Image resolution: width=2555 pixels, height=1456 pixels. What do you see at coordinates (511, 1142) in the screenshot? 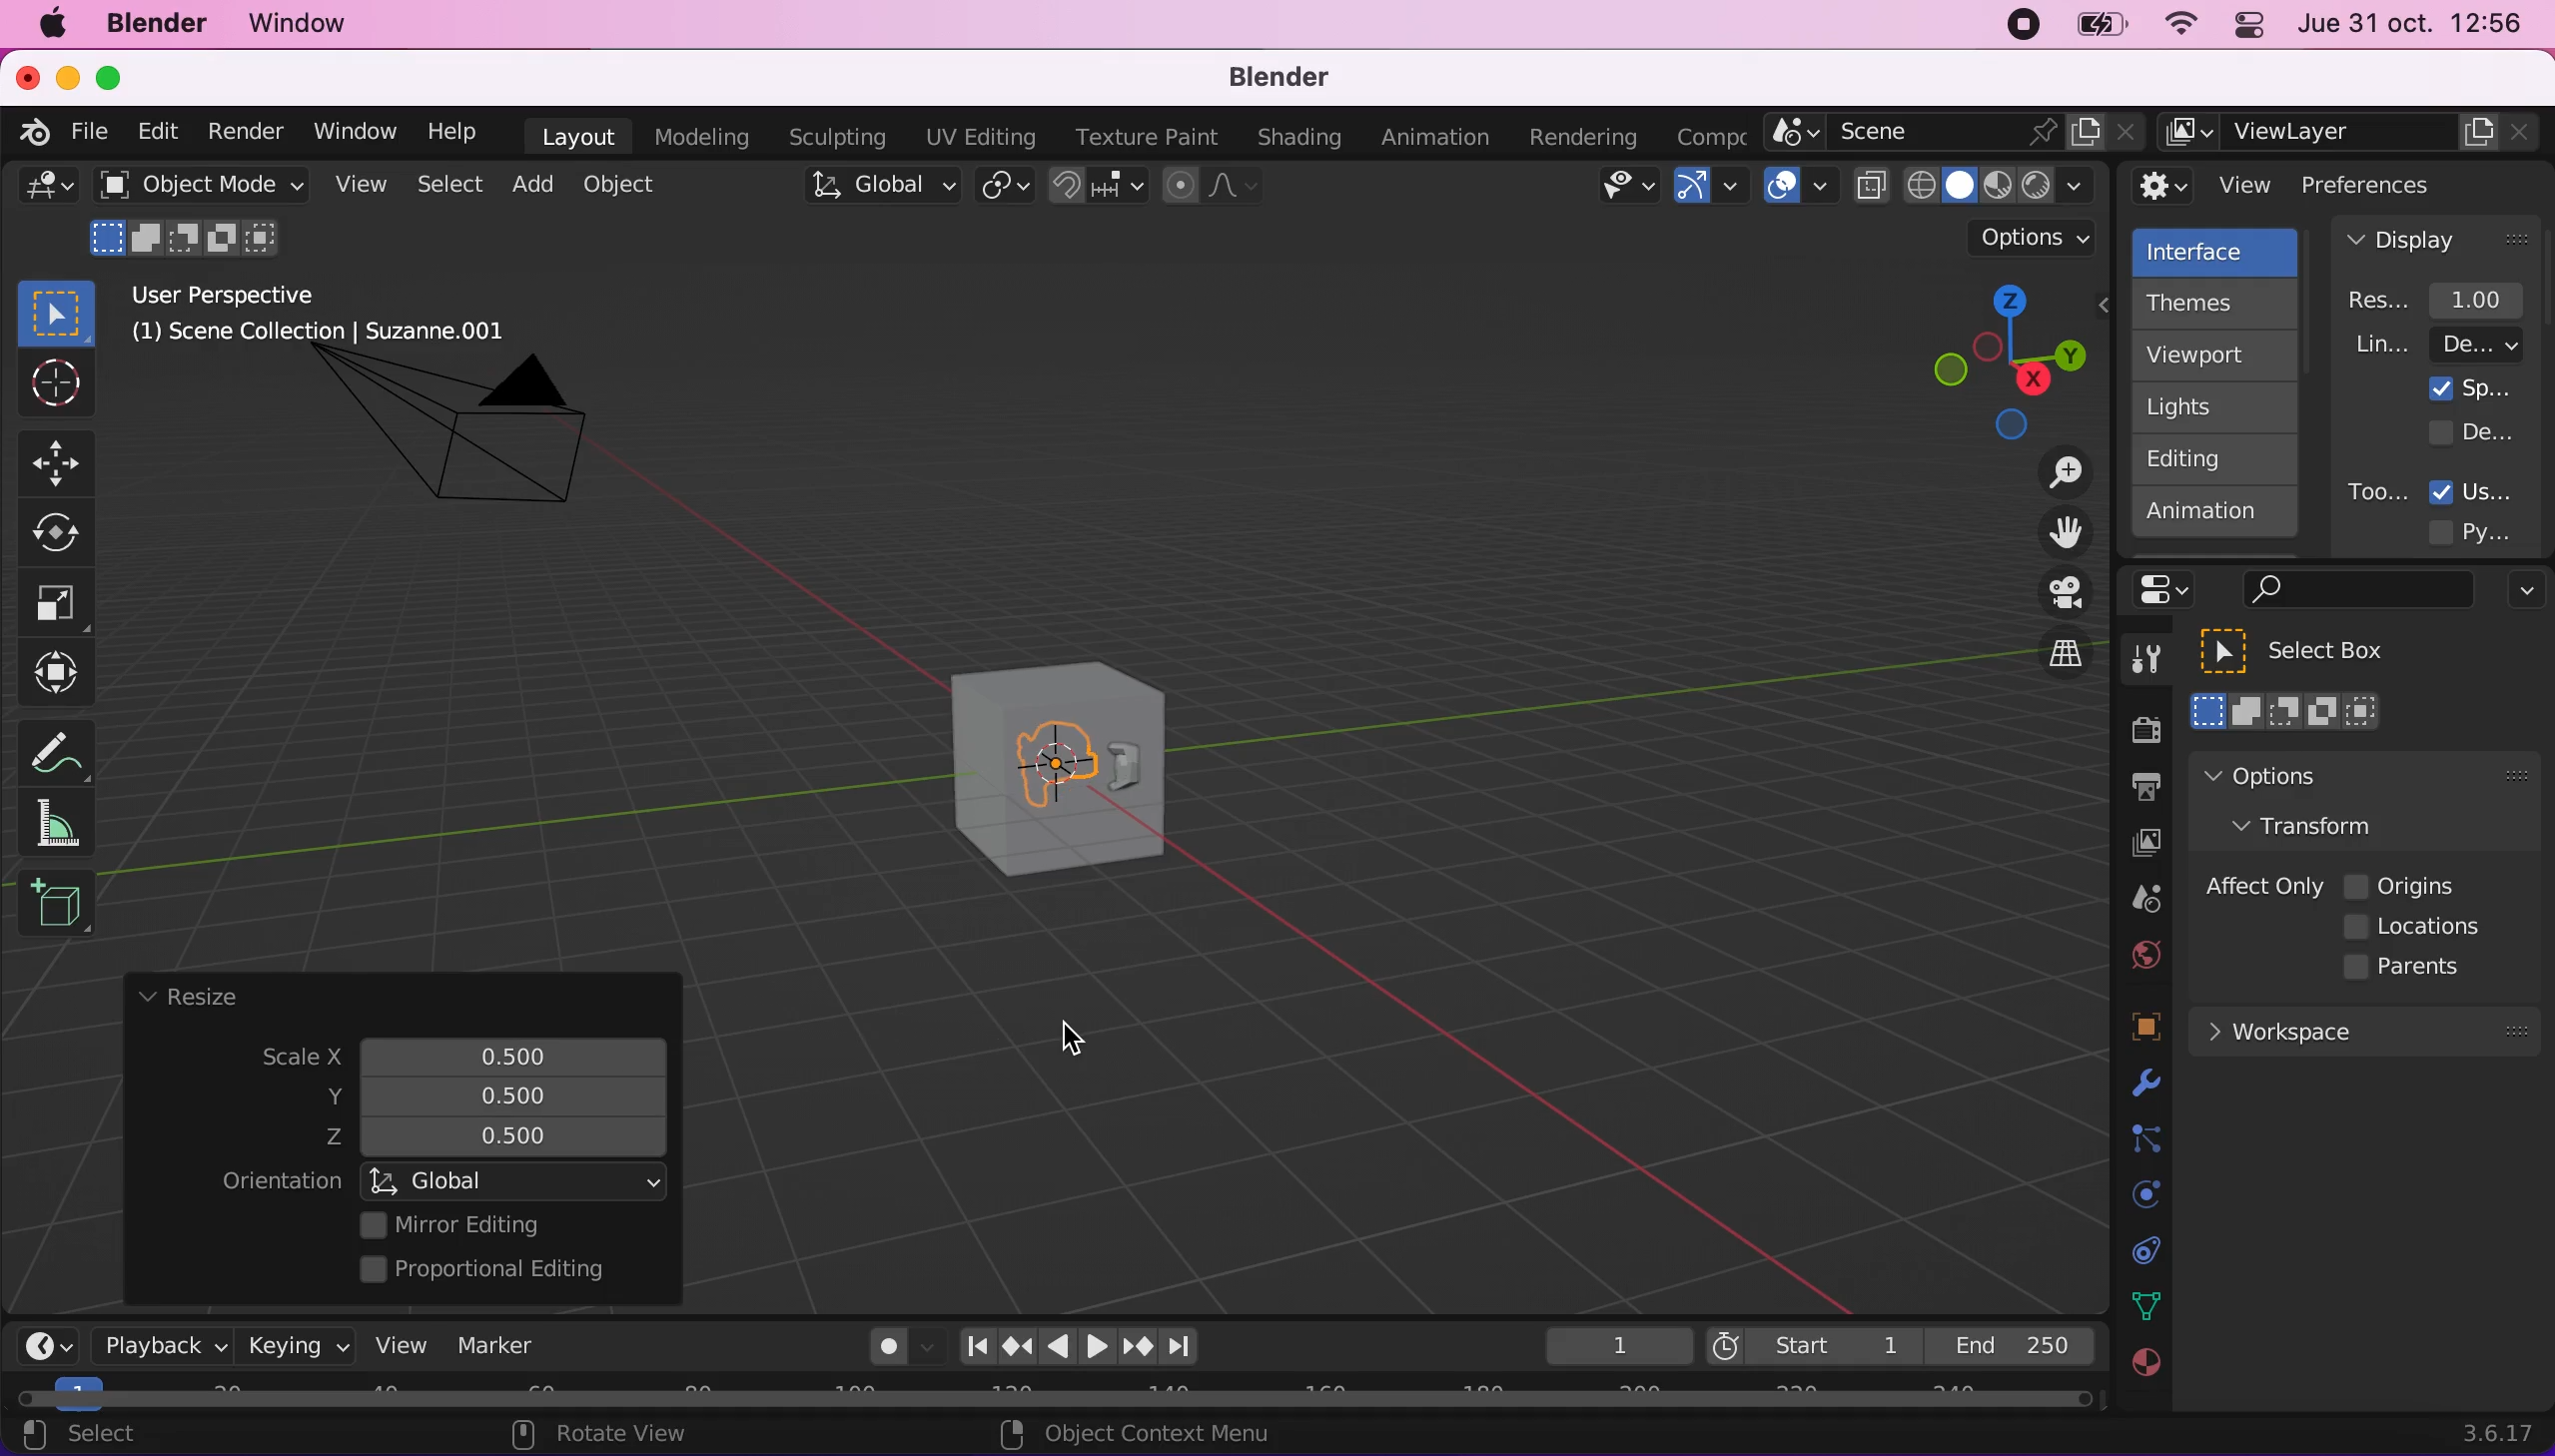
I see `scale z` at bounding box center [511, 1142].